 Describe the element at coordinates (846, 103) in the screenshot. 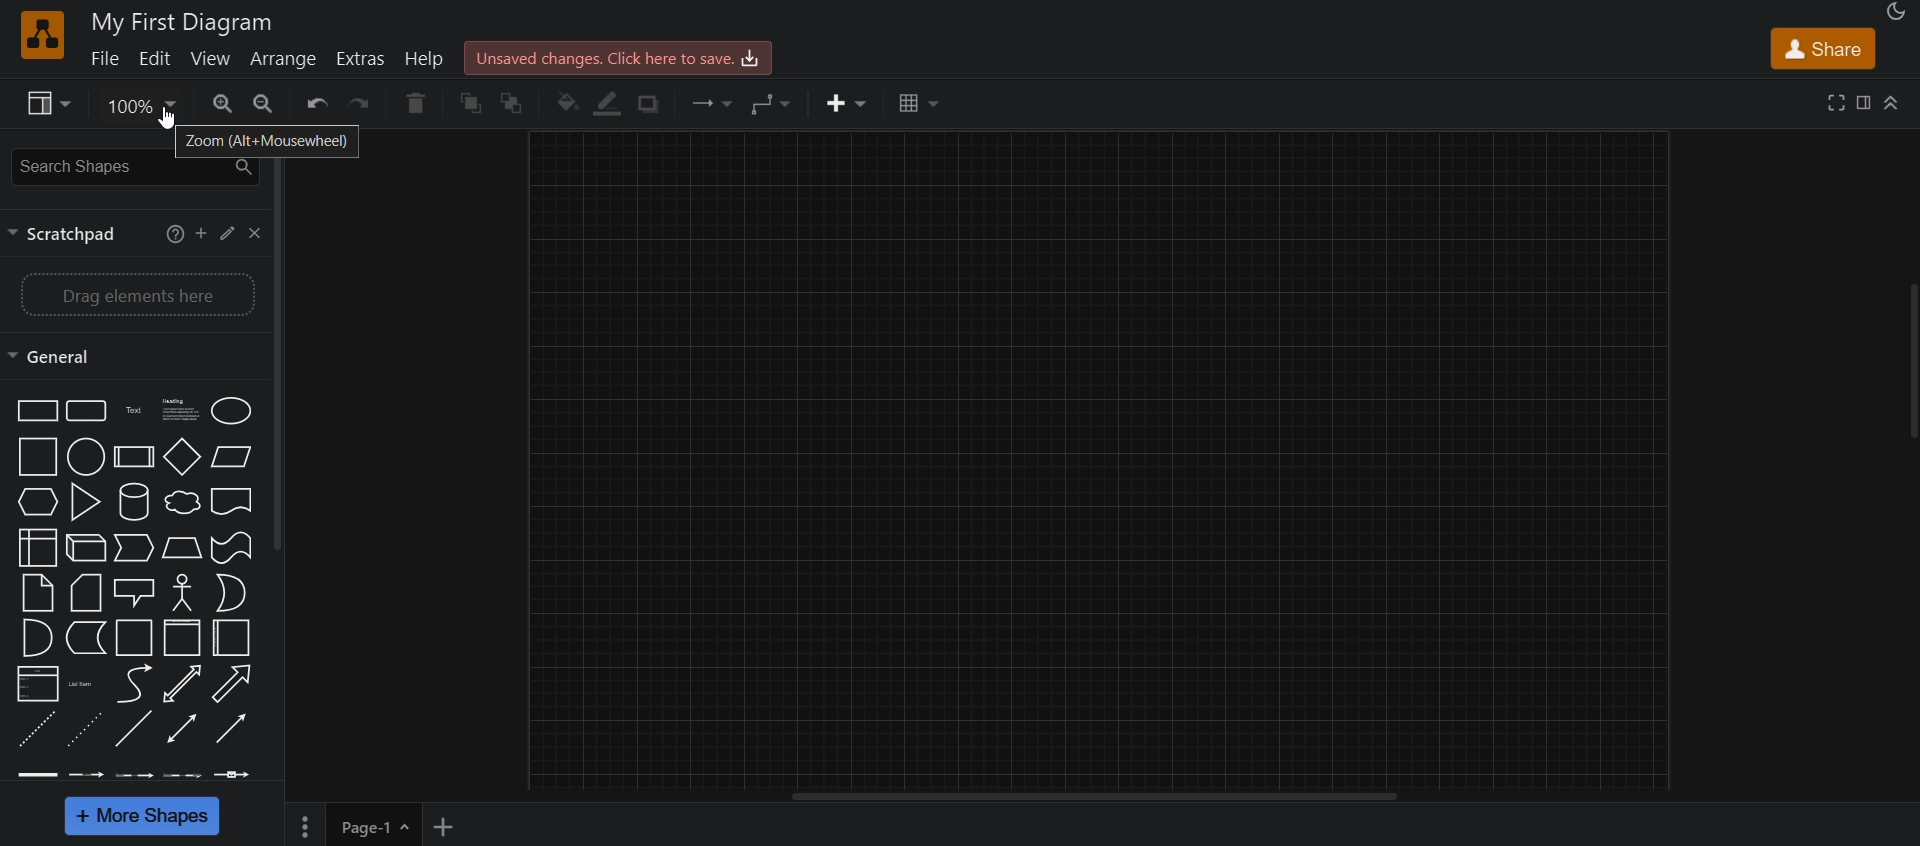

I see `insert` at that location.